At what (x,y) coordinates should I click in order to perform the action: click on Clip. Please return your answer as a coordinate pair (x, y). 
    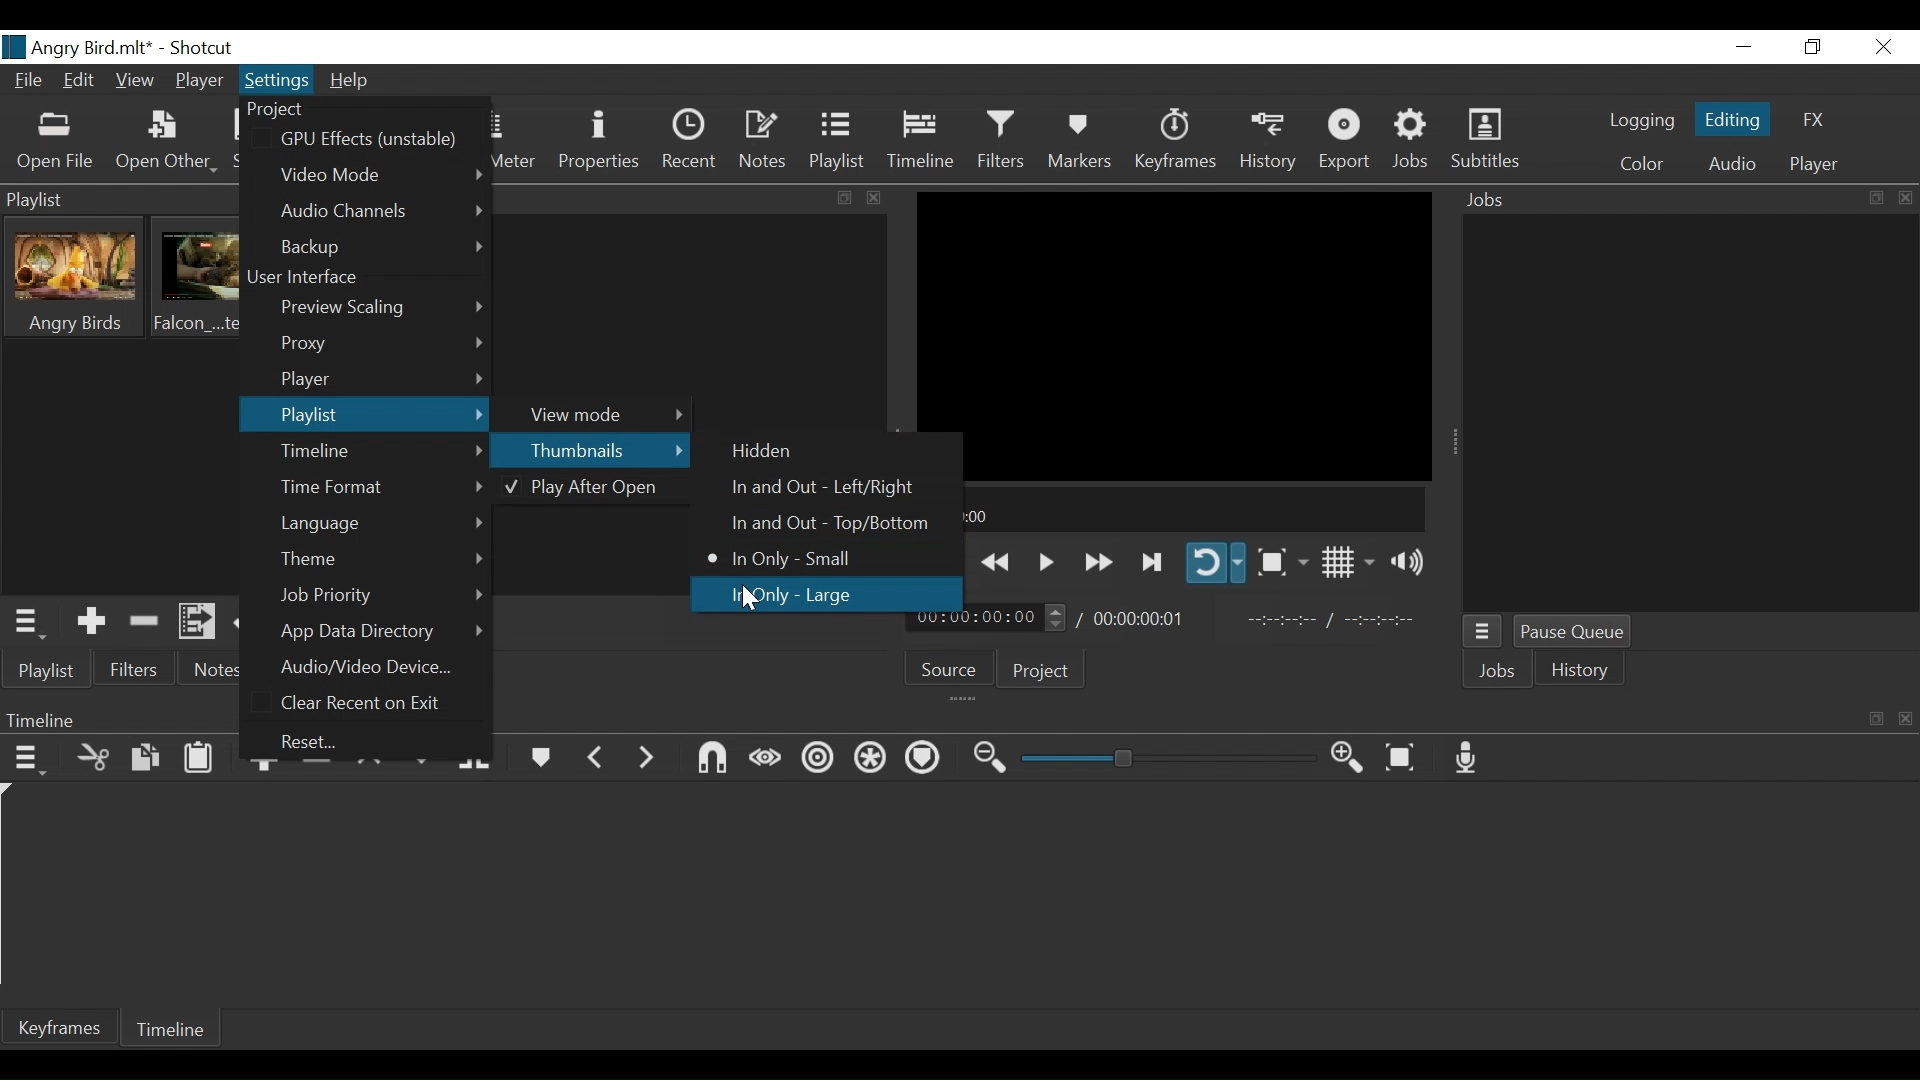
    Looking at the image, I should click on (200, 277).